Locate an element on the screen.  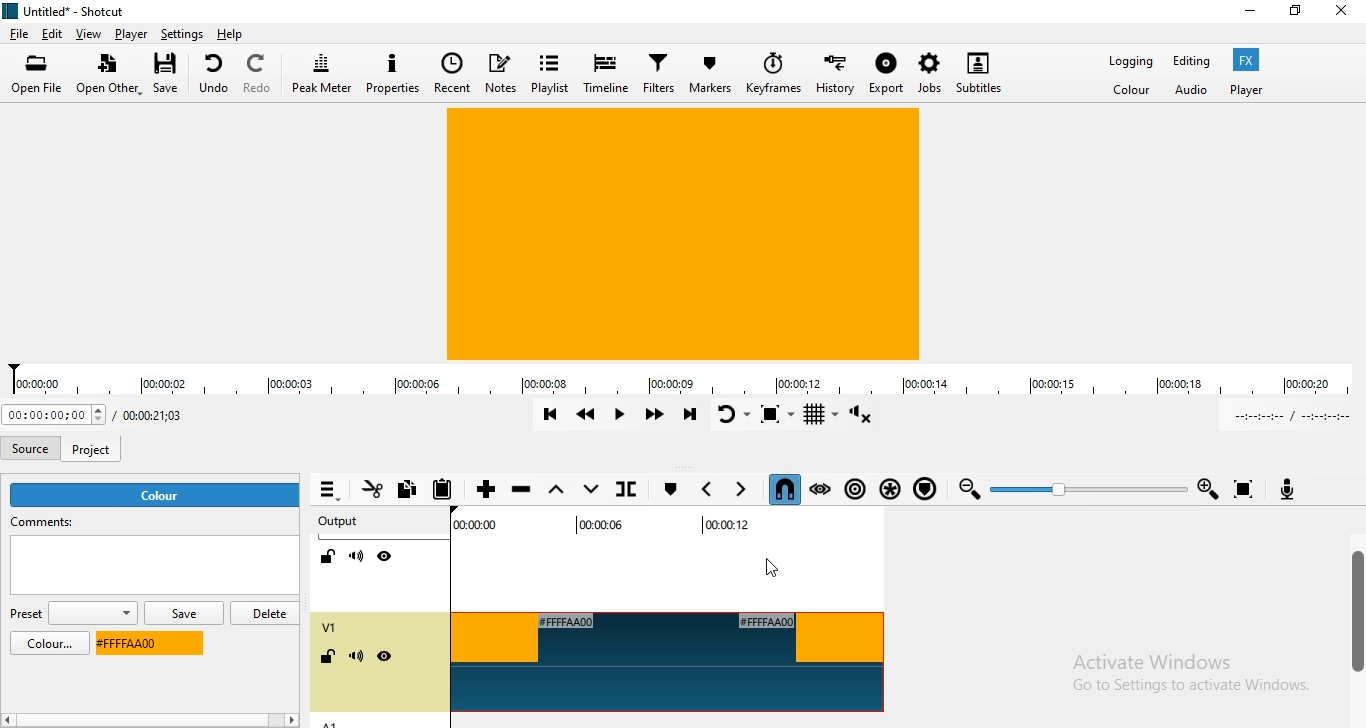
color is located at coordinates (43, 644).